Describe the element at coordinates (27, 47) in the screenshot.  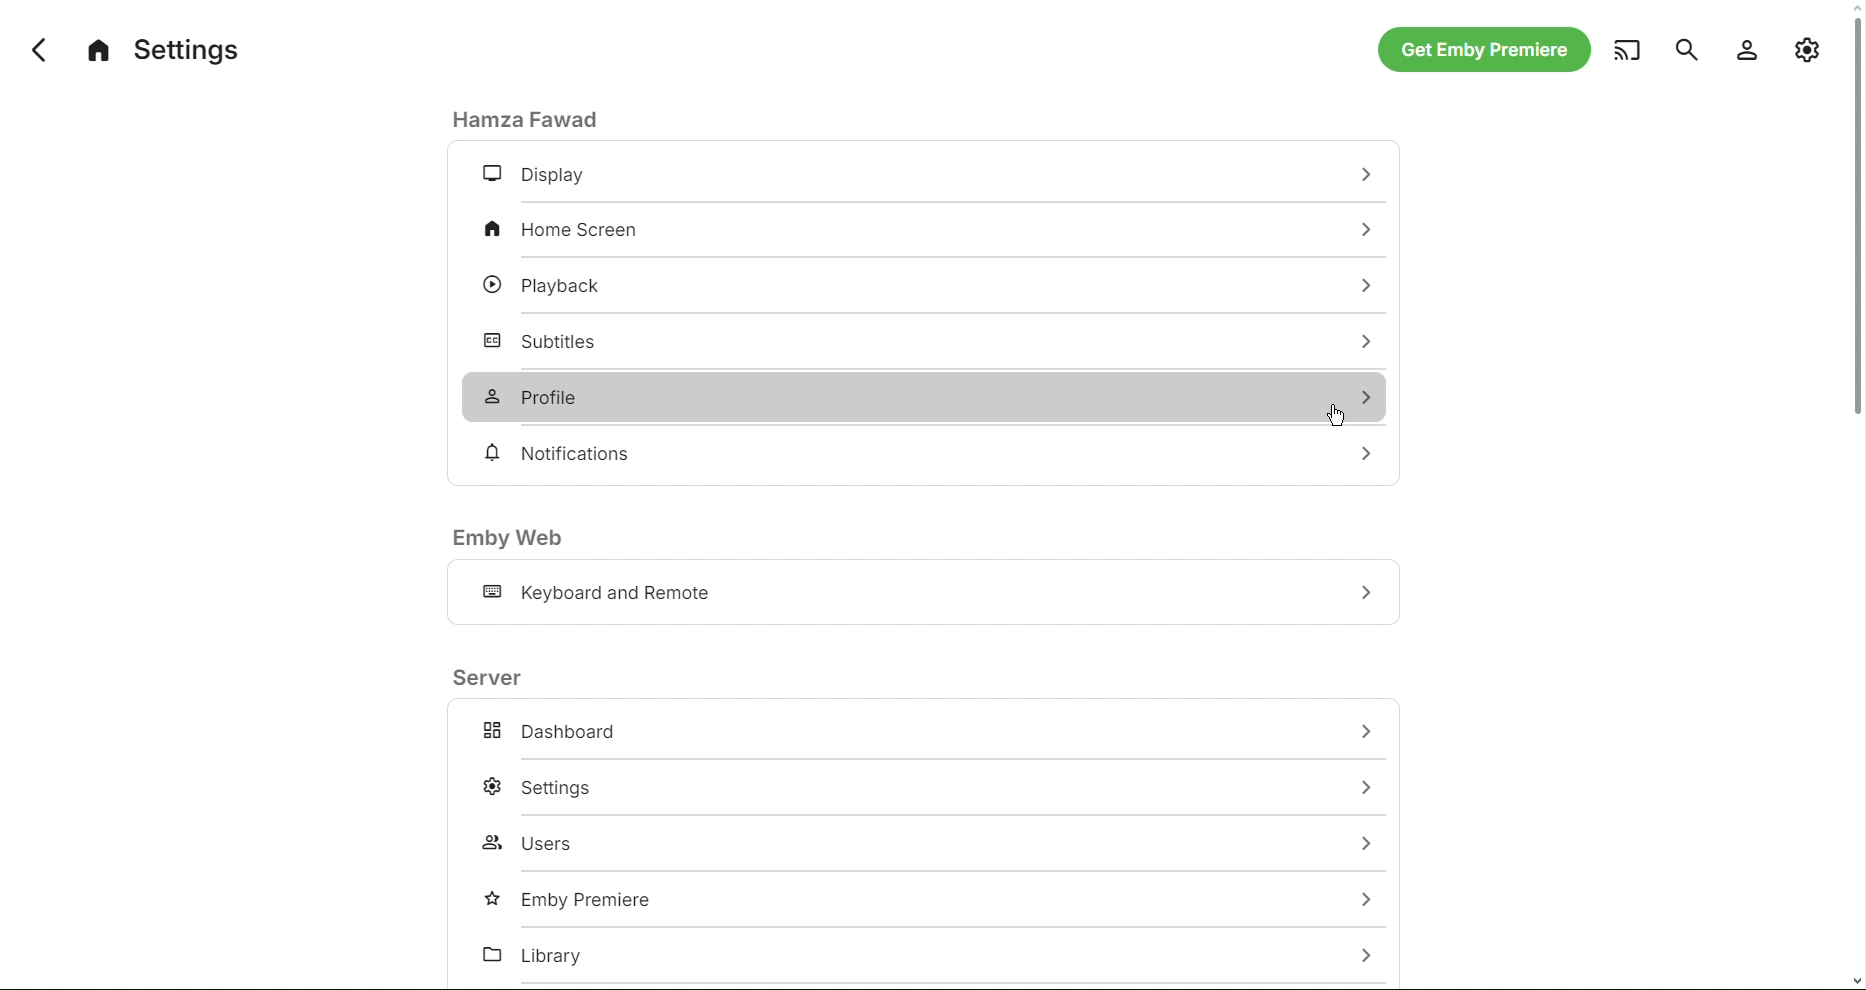
I see `Back` at that location.